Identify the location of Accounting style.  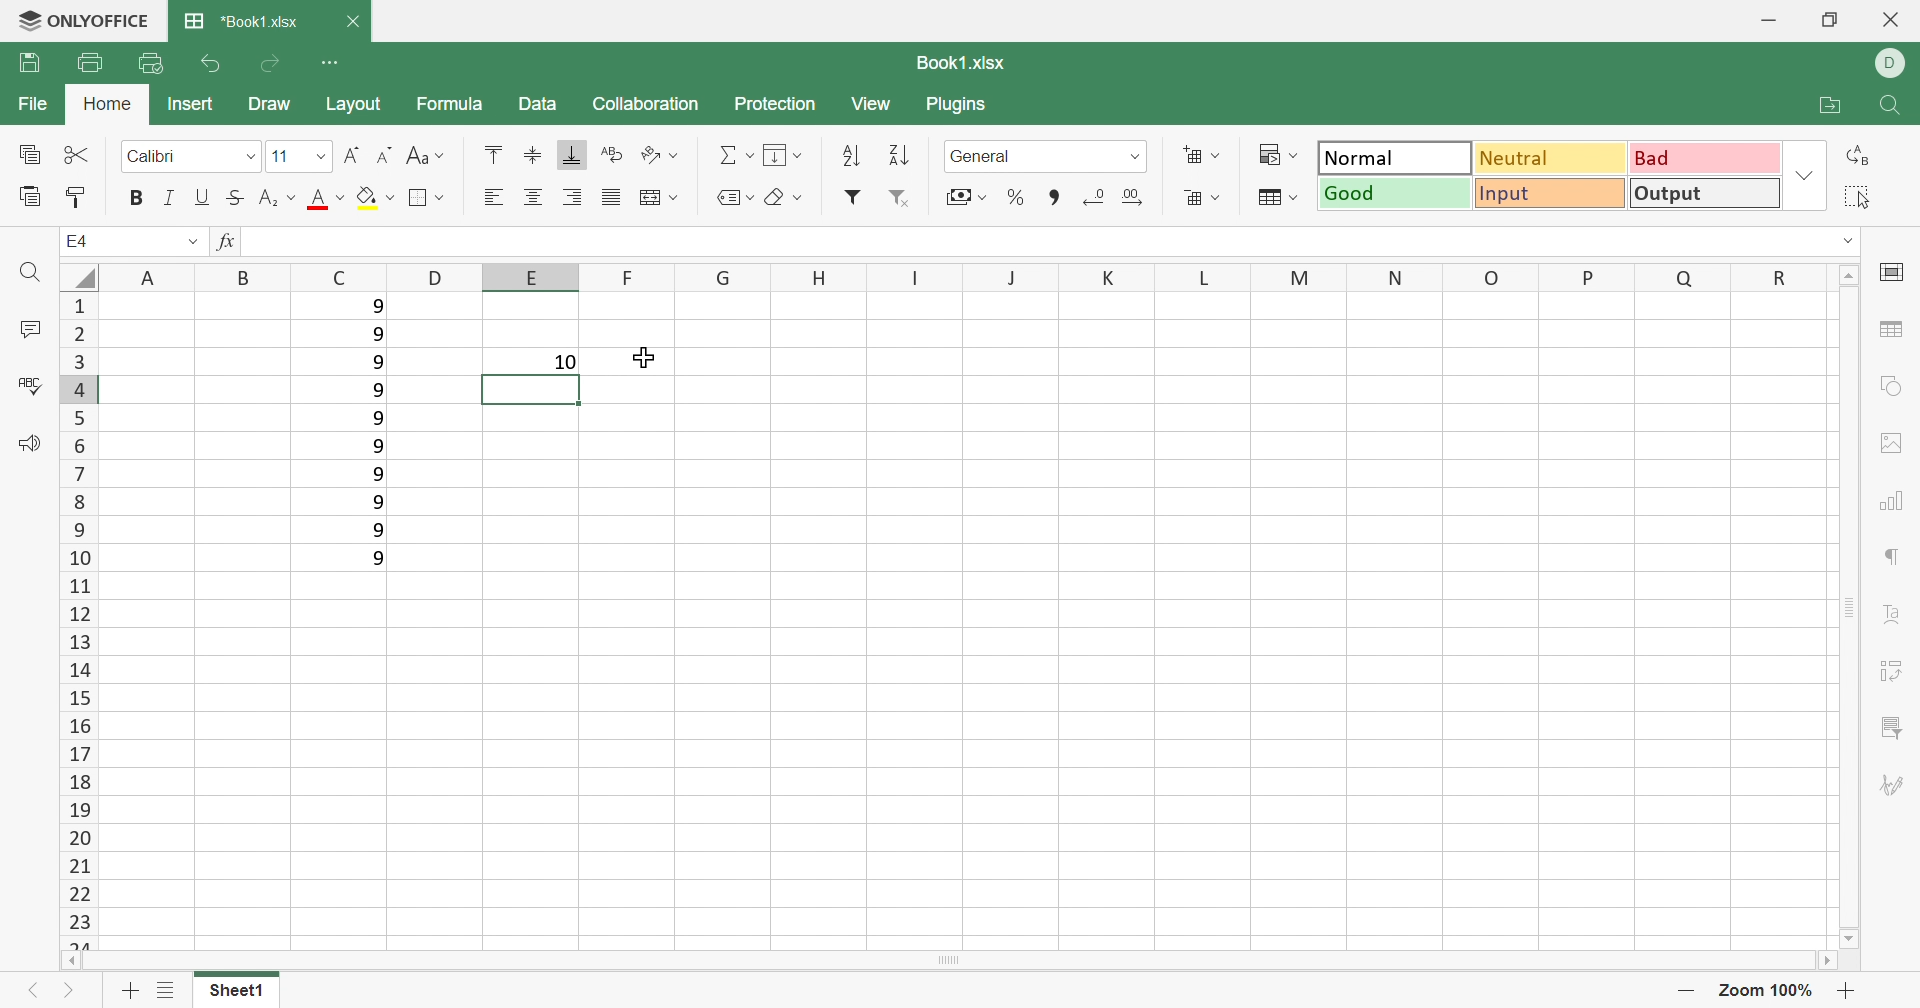
(968, 197).